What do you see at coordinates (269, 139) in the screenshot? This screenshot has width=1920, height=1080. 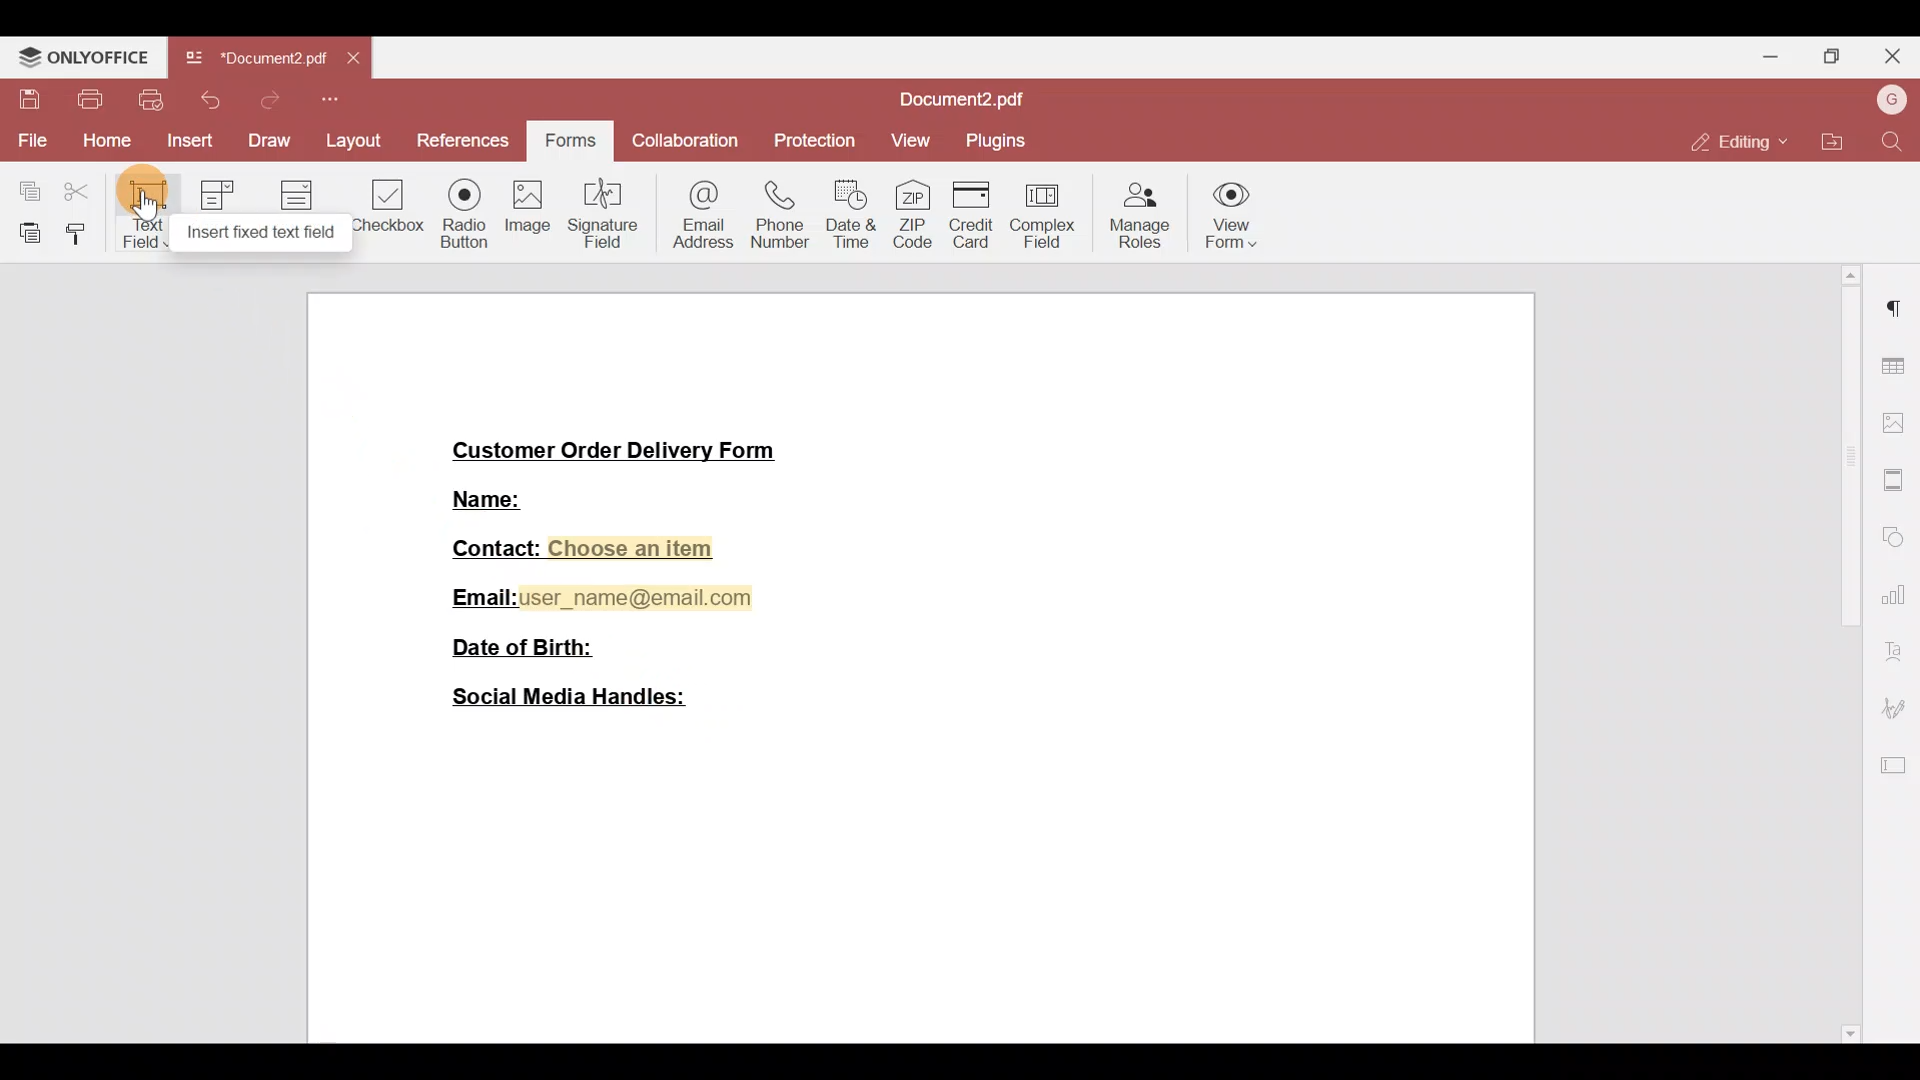 I see `Draw` at bounding box center [269, 139].